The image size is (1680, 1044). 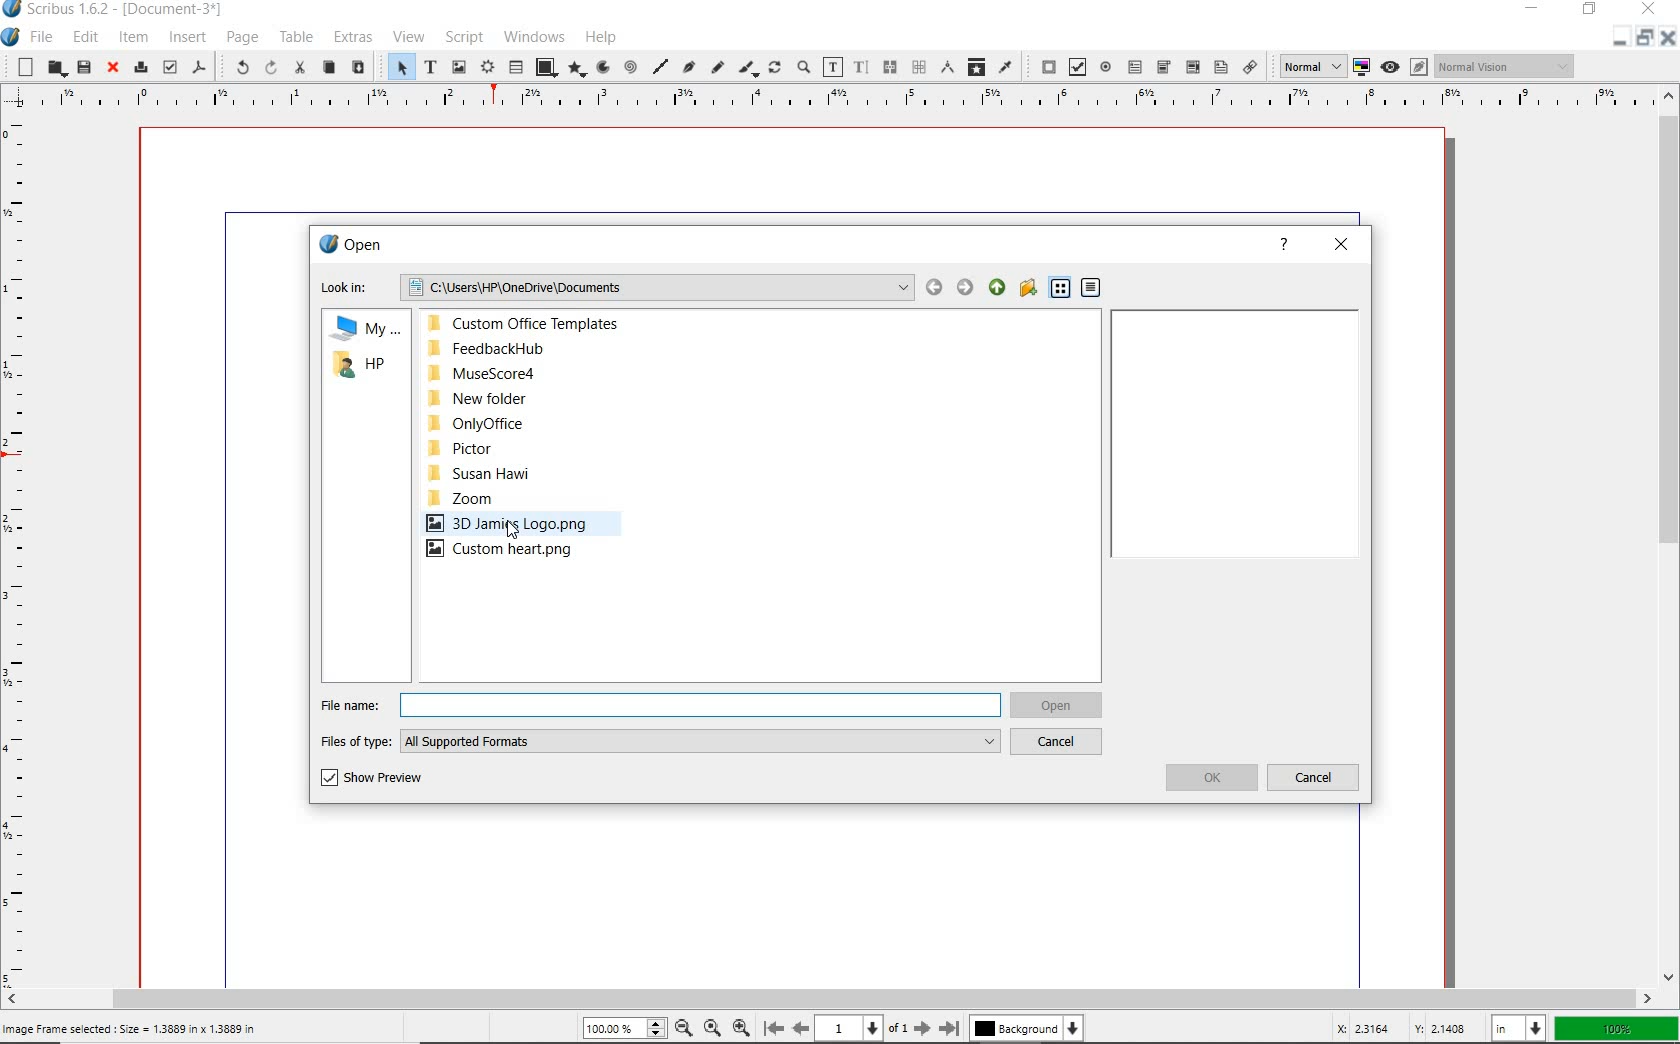 What do you see at coordinates (541, 324) in the screenshot?
I see `custom office templates` at bounding box center [541, 324].